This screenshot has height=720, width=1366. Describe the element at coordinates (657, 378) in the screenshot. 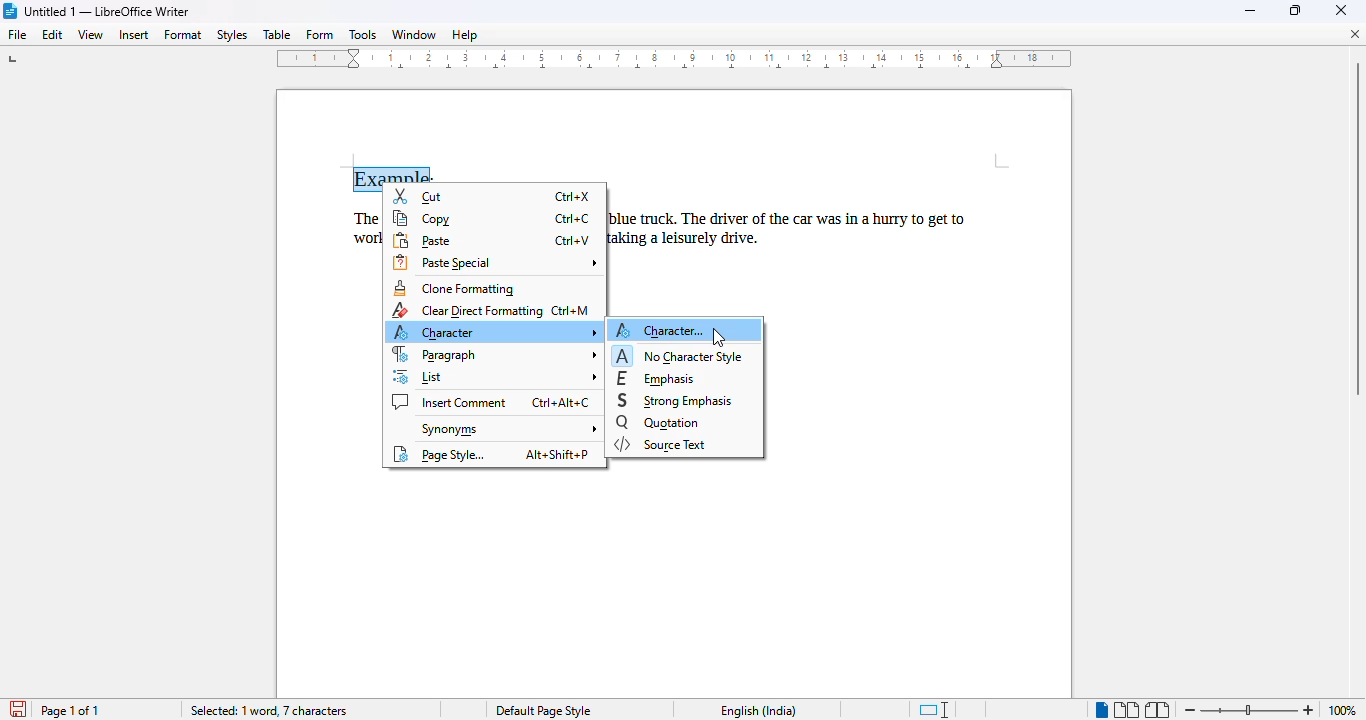

I see `emphasis` at that location.